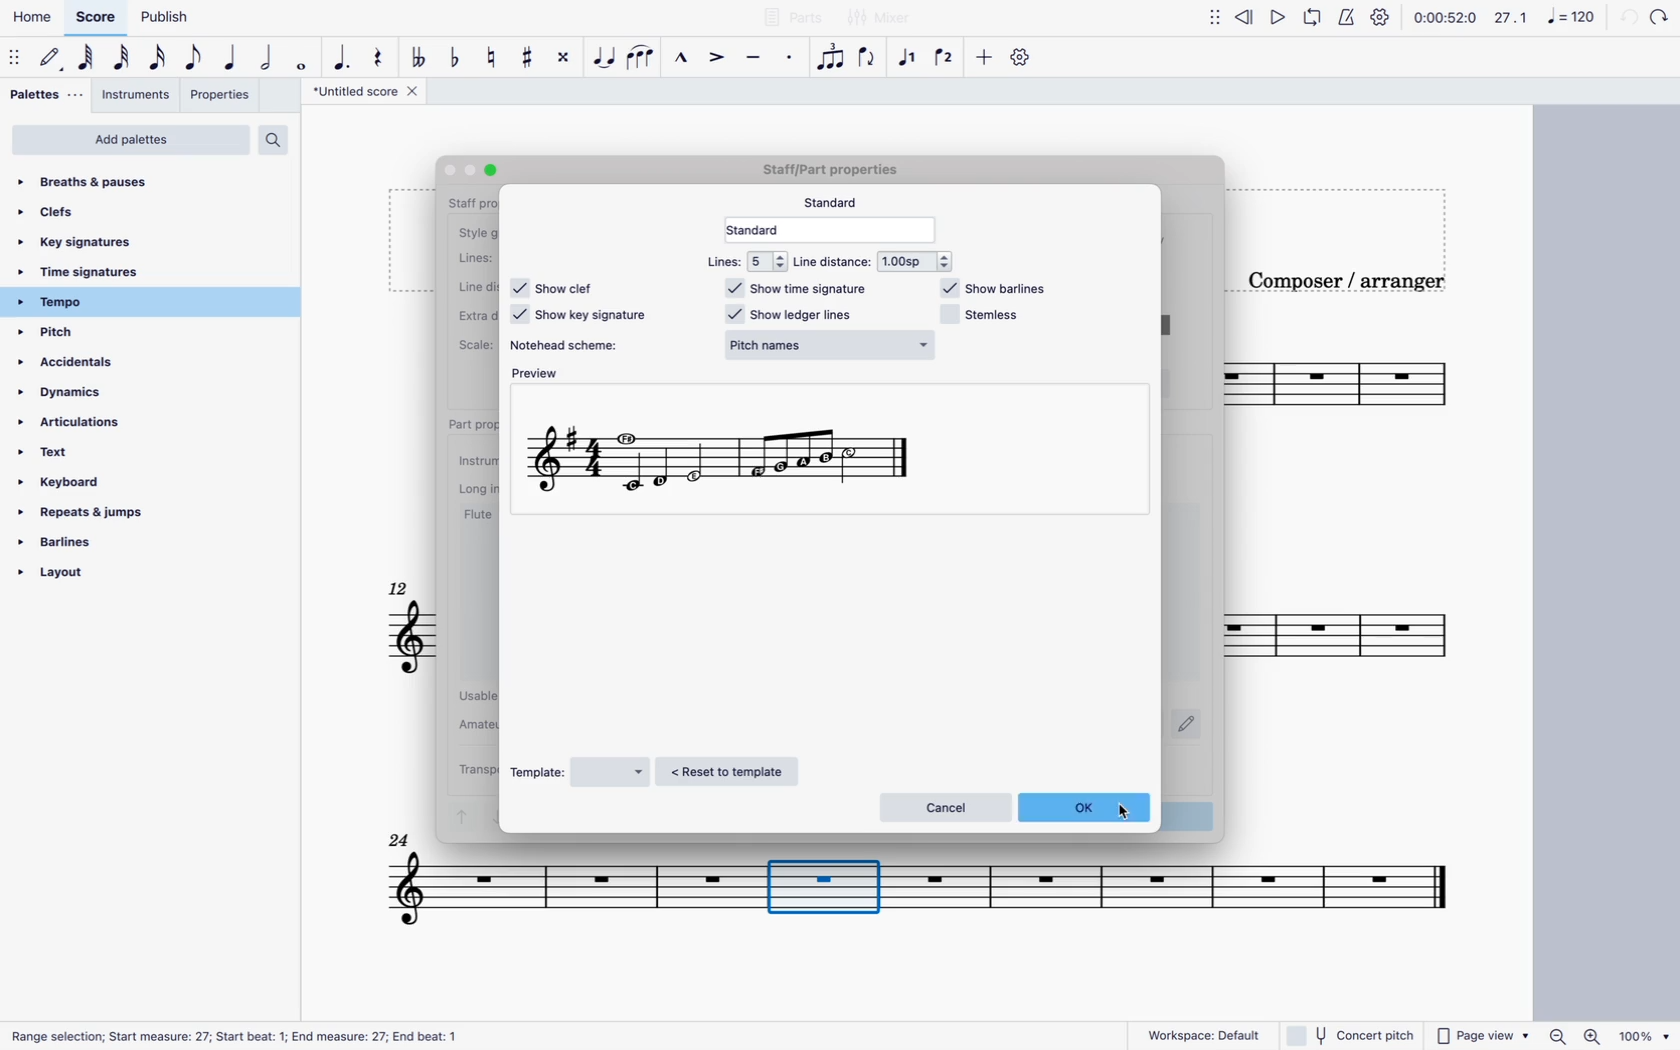  I want to click on search, so click(283, 142).